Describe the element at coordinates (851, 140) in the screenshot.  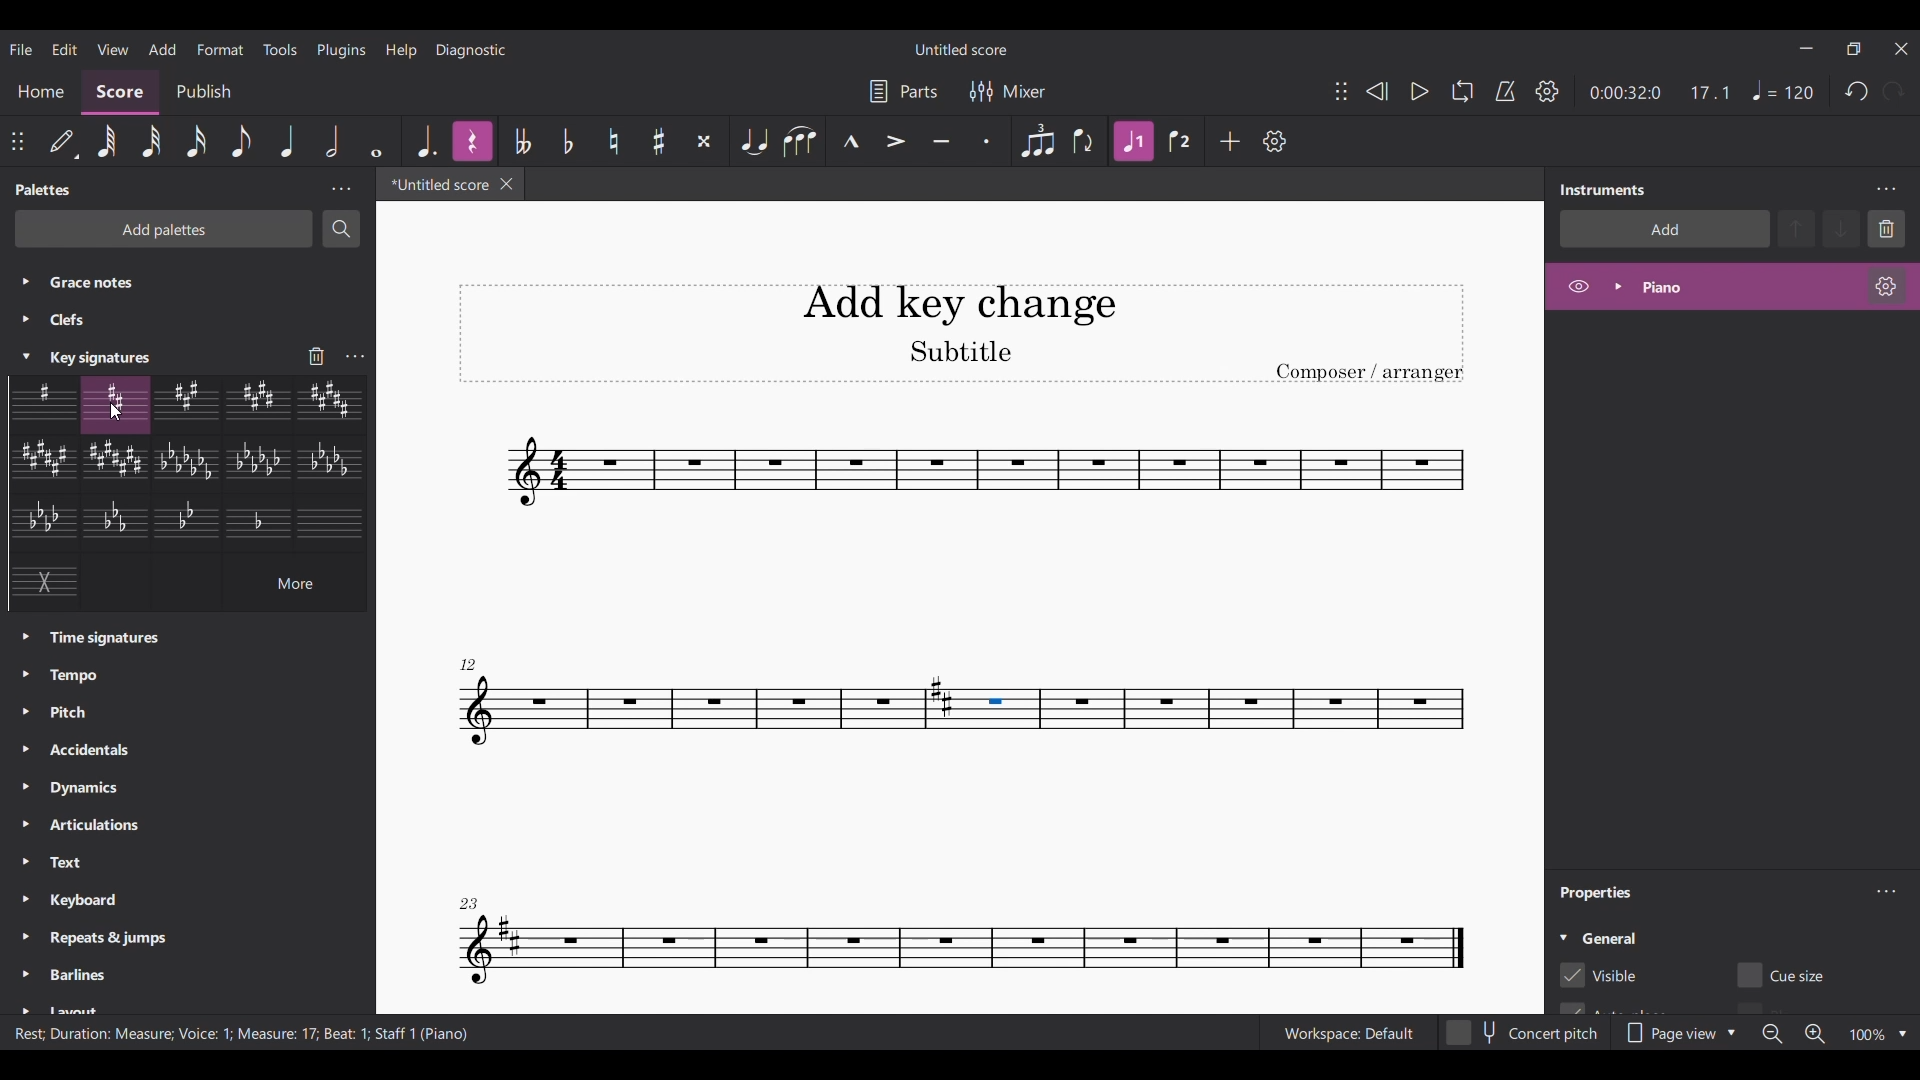
I see `Marcato` at that location.